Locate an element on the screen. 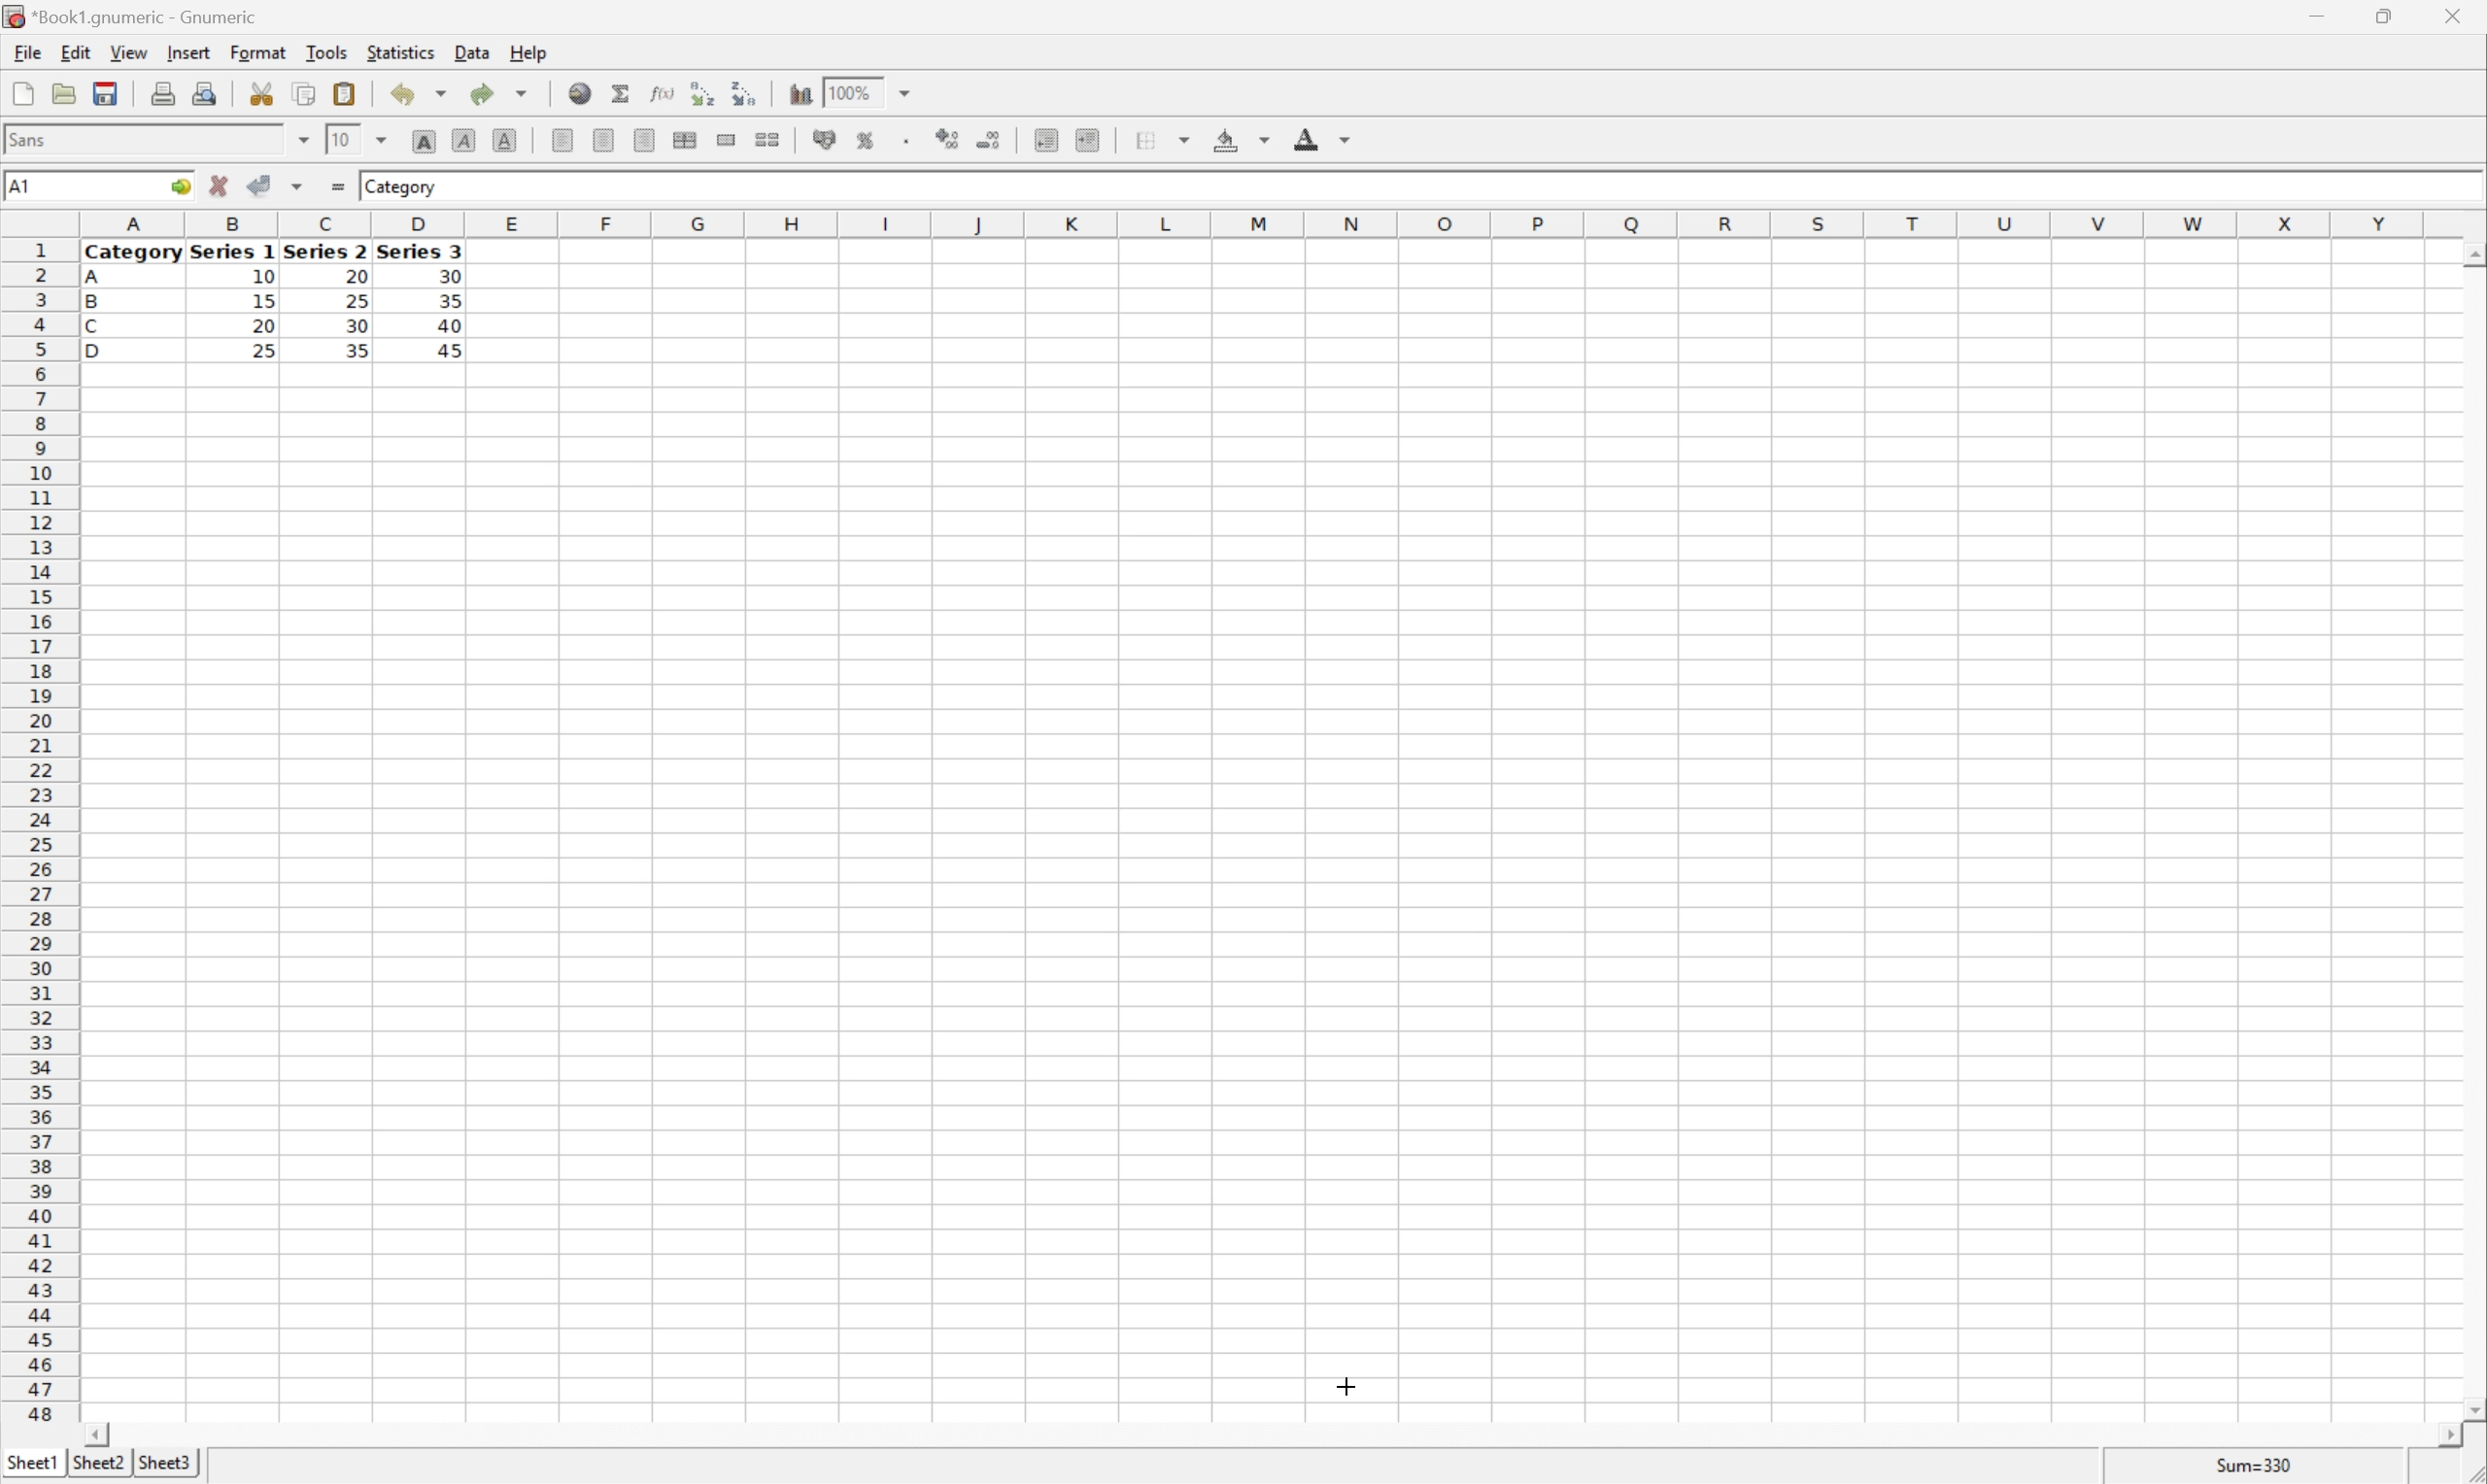 This screenshot has width=2487, height=1484. Format the selection as accounting is located at coordinates (816, 138).